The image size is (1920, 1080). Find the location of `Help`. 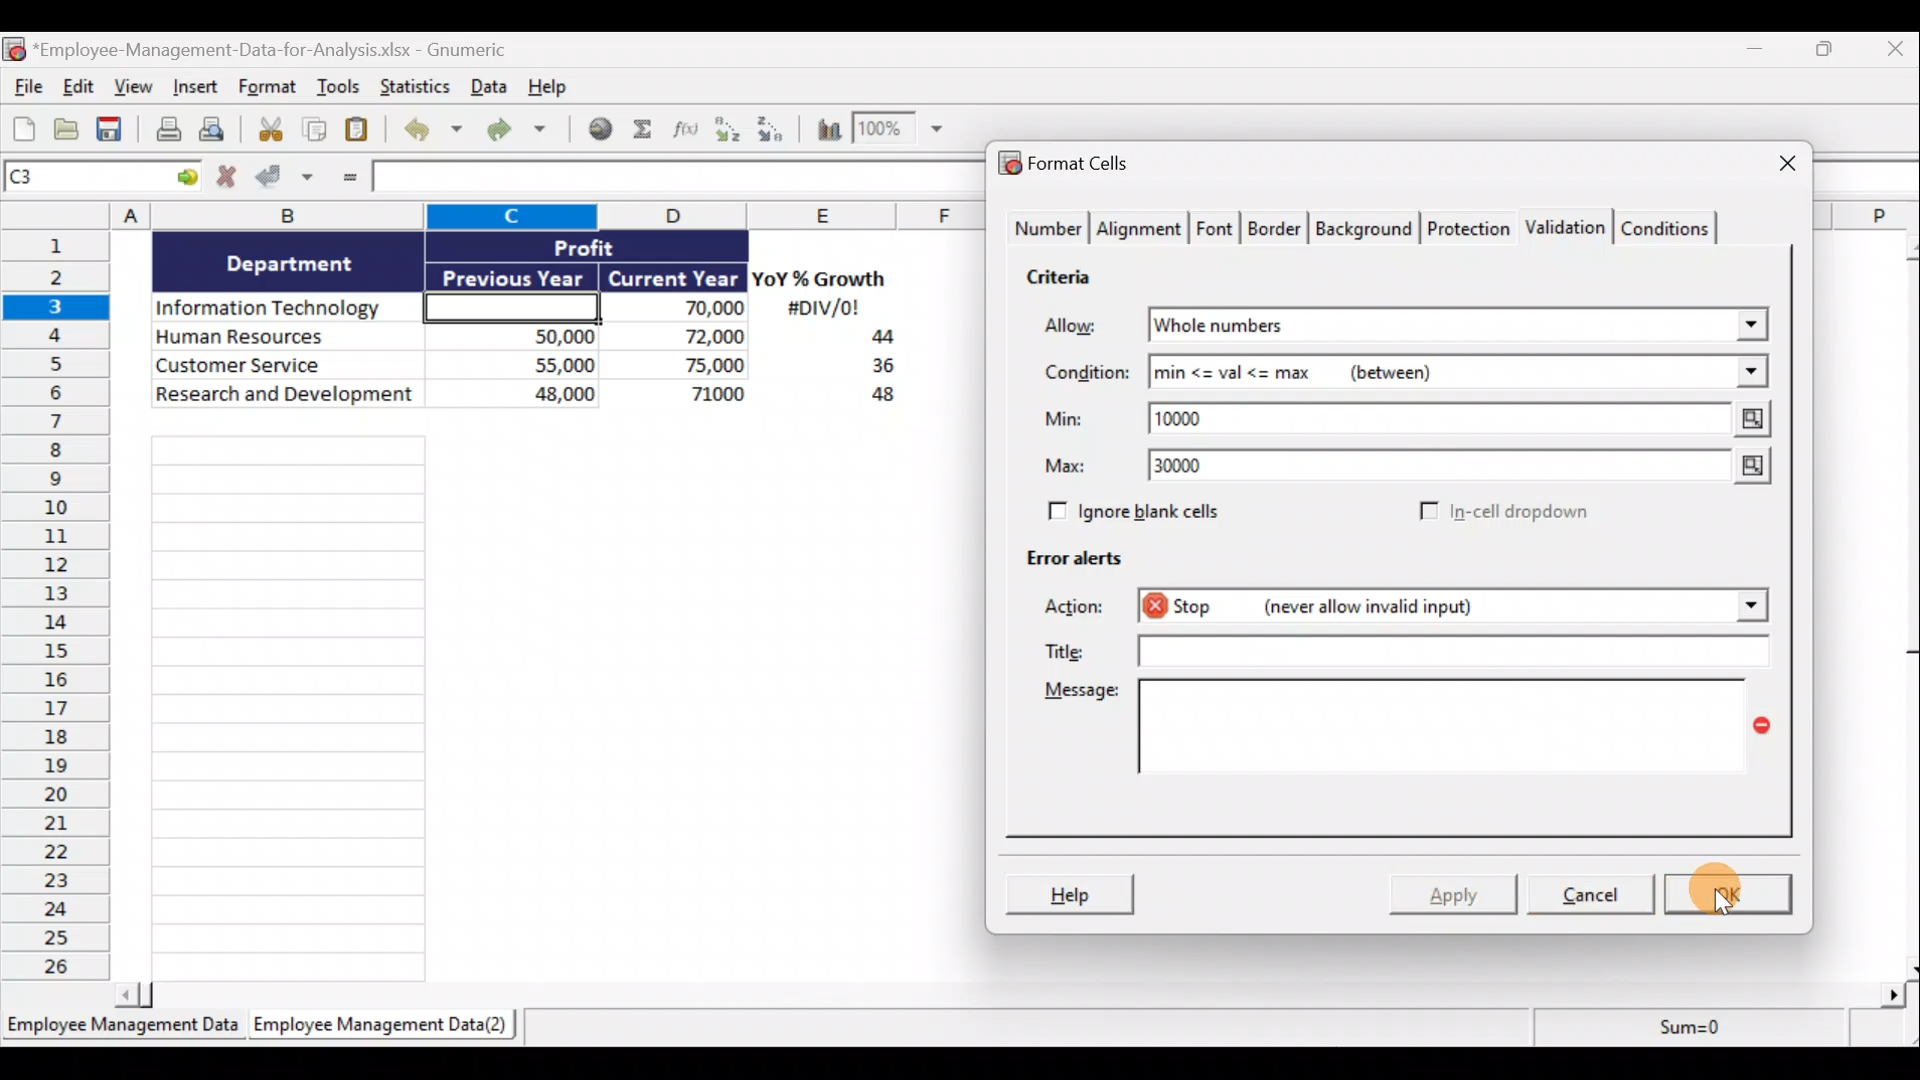

Help is located at coordinates (554, 85).